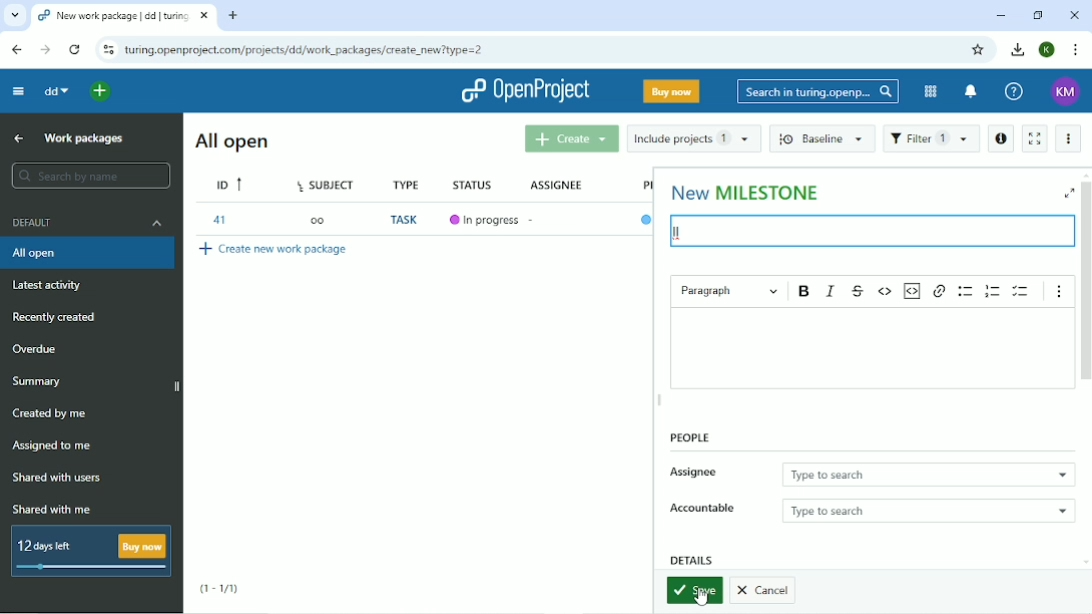 The width and height of the screenshot is (1092, 614). I want to click on Site, so click(308, 50).